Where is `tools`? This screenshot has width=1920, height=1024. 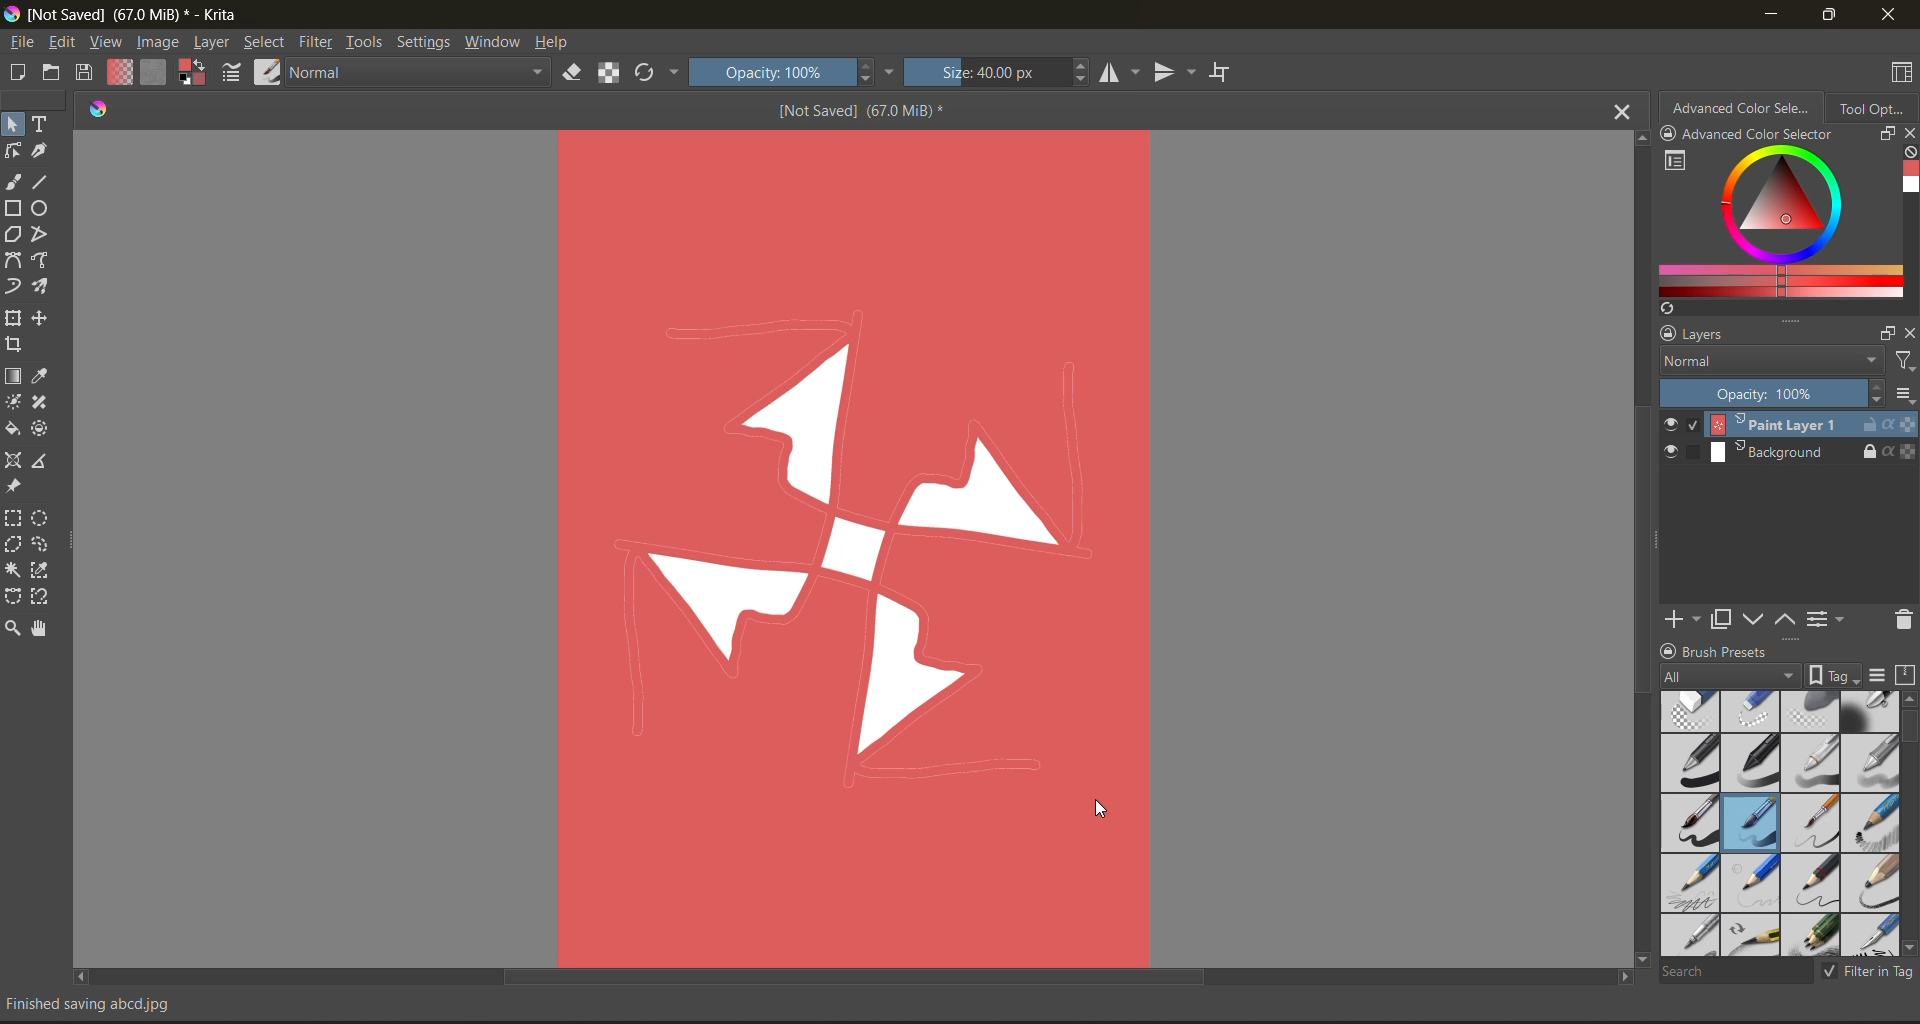
tools is located at coordinates (45, 260).